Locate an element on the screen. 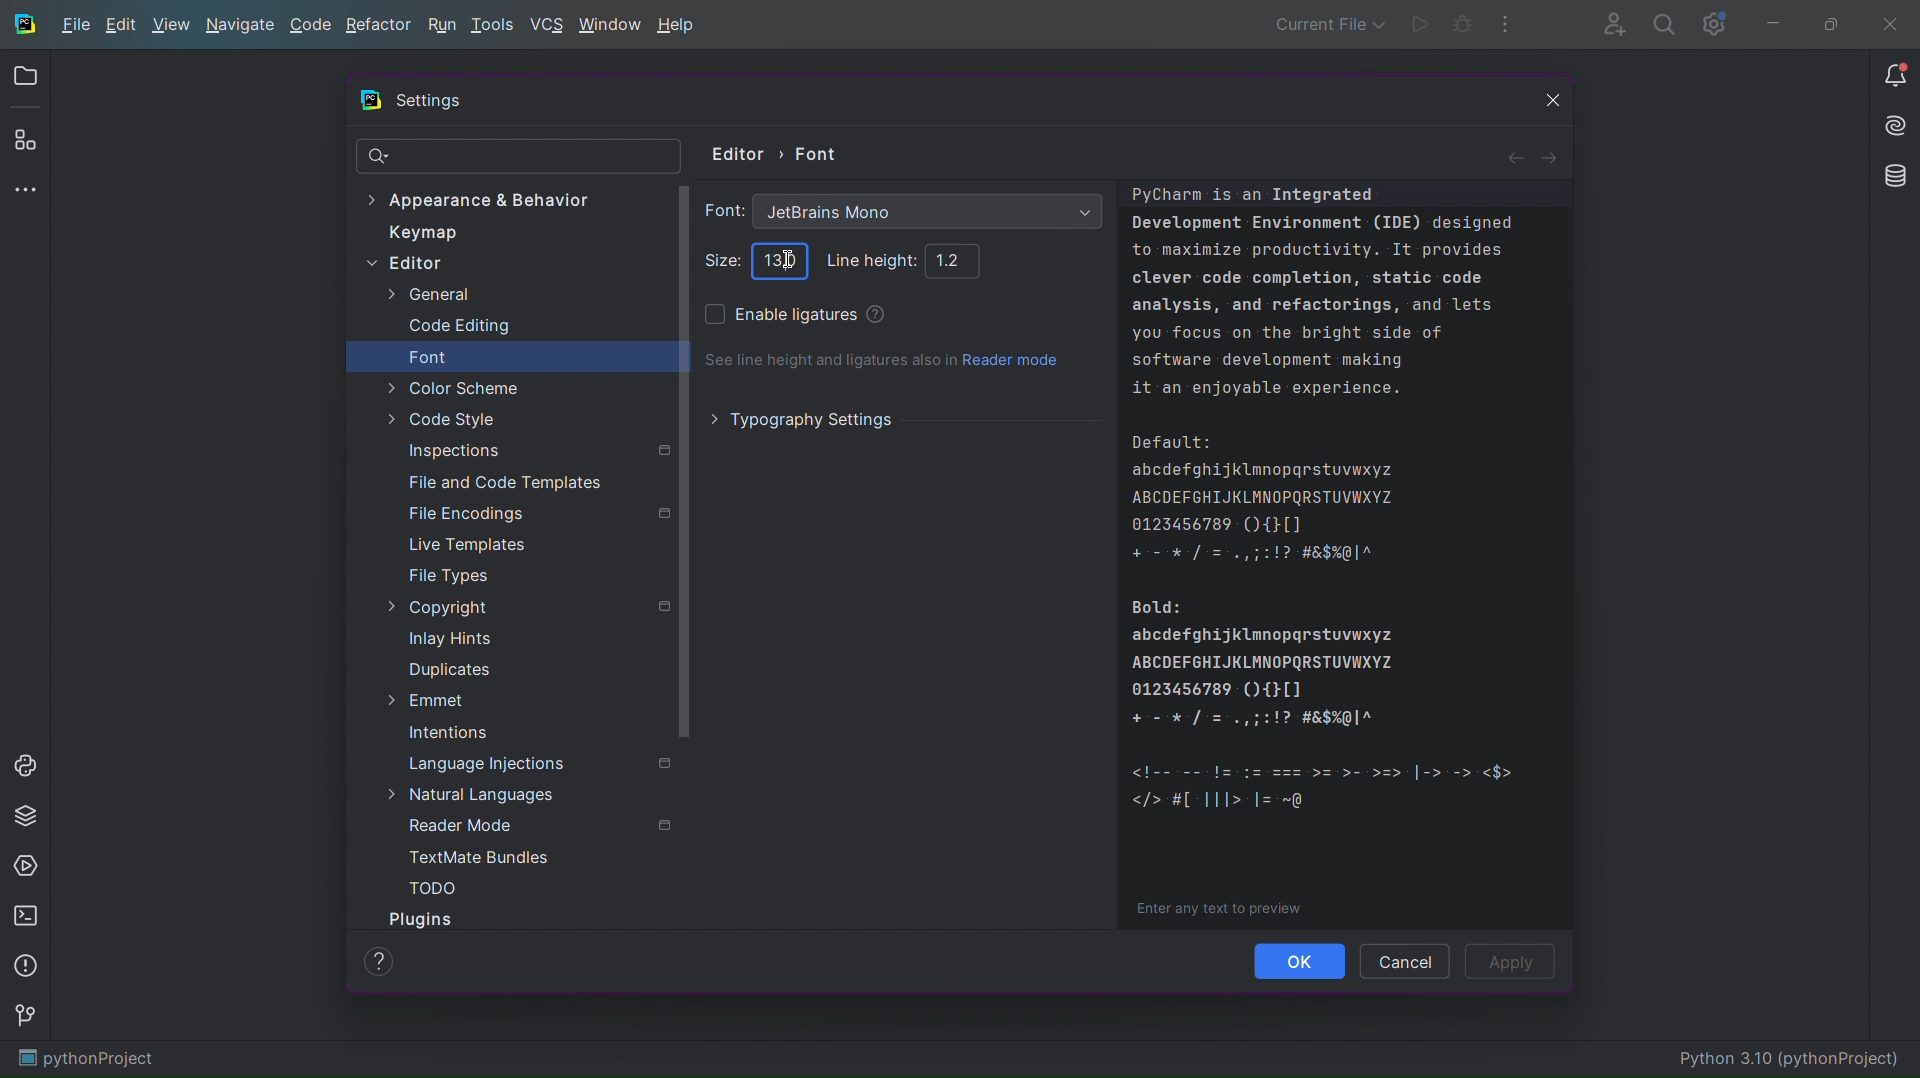 The image size is (1920, 1078). Python 3.10 (pythonProject) is located at coordinates (1794, 1060).